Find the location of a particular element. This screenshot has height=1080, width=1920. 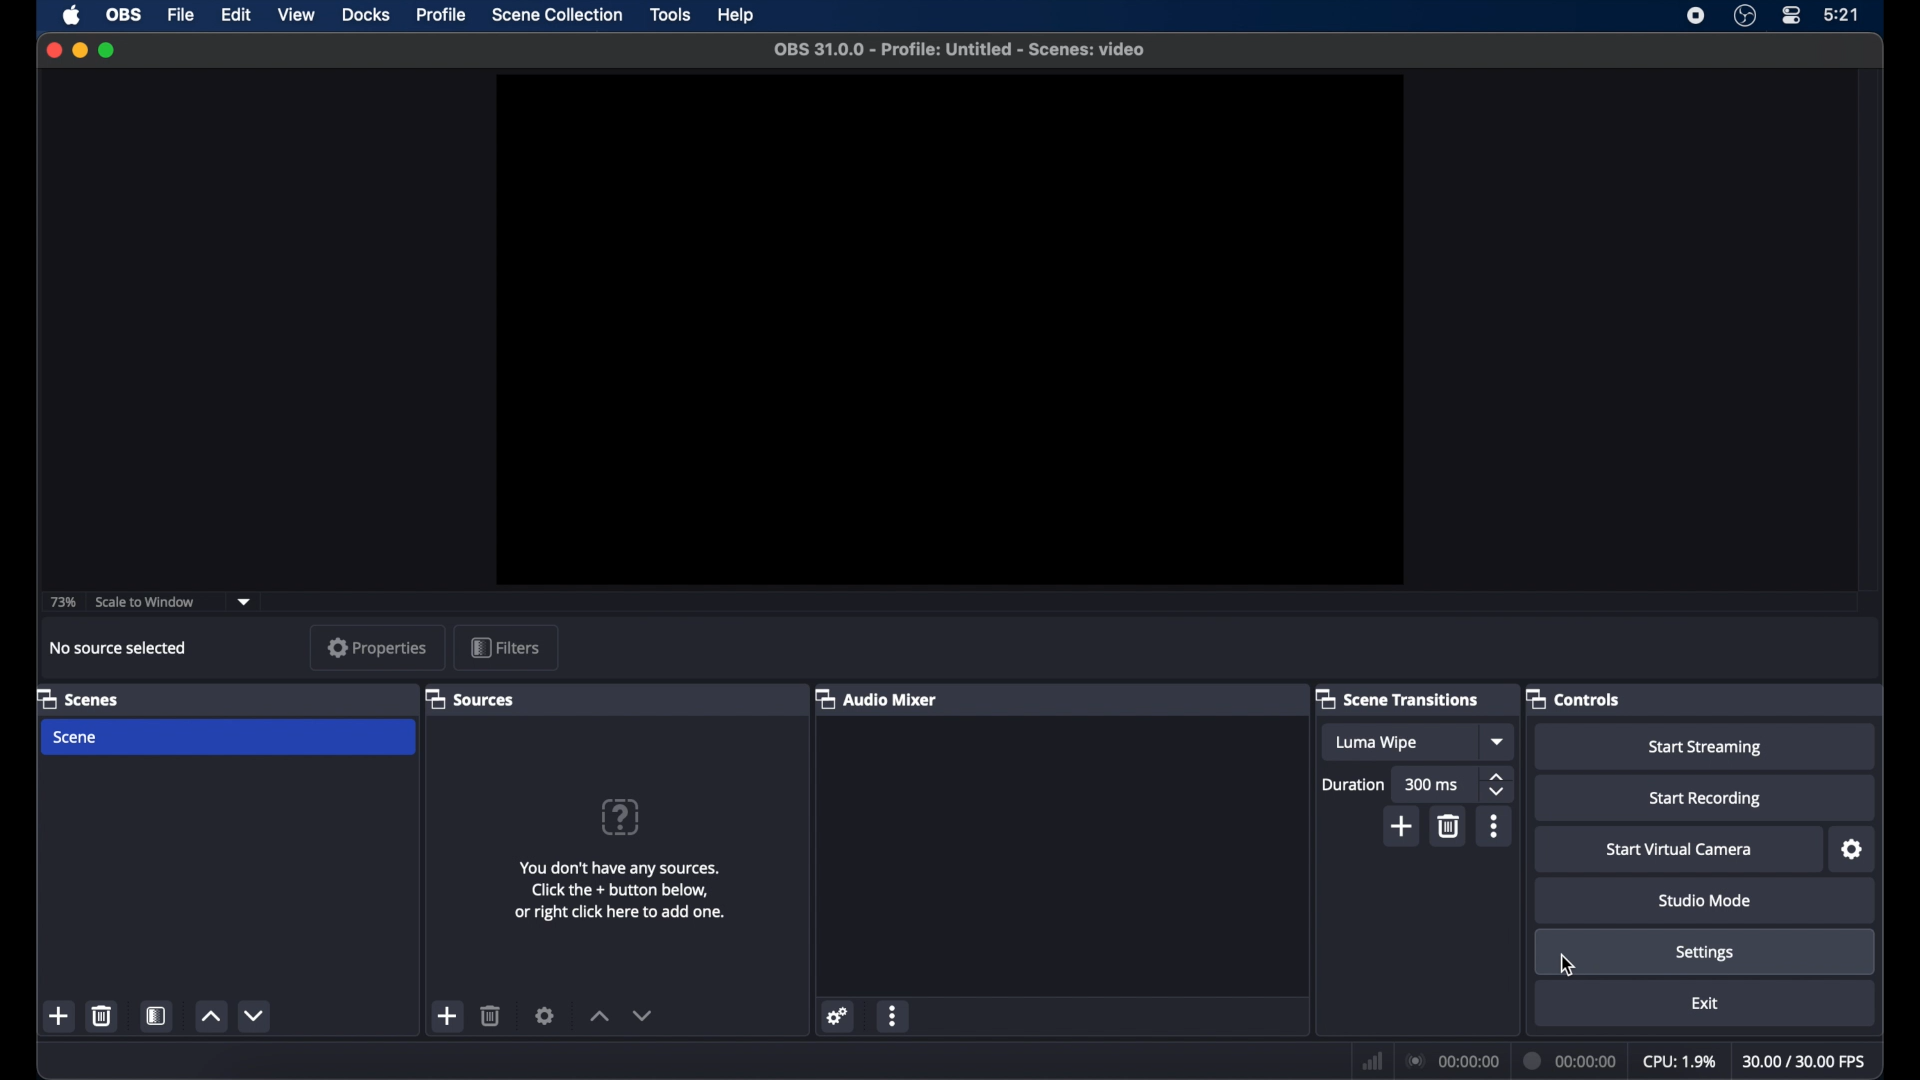

you don't have any sources. Click the + button below, or right click here to add one,. is located at coordinates (613, 891).